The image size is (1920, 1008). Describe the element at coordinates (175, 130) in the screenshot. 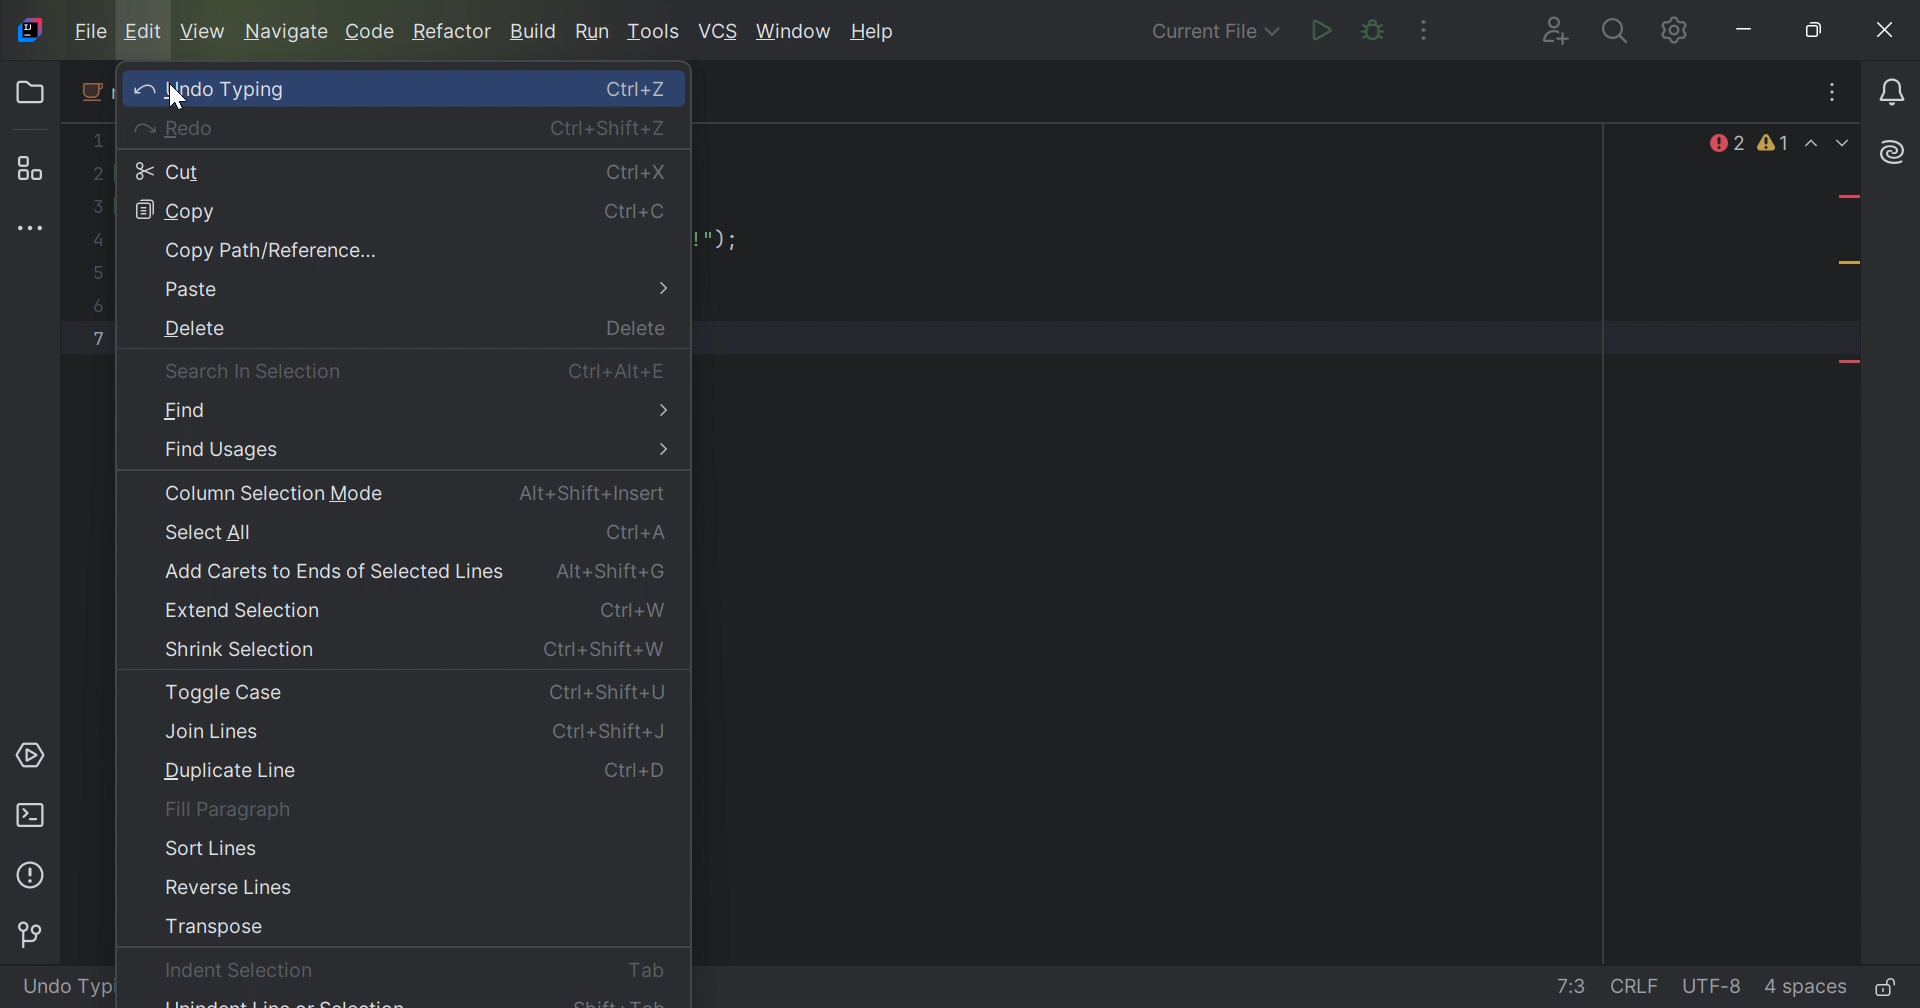

I see `Redo` at that location.